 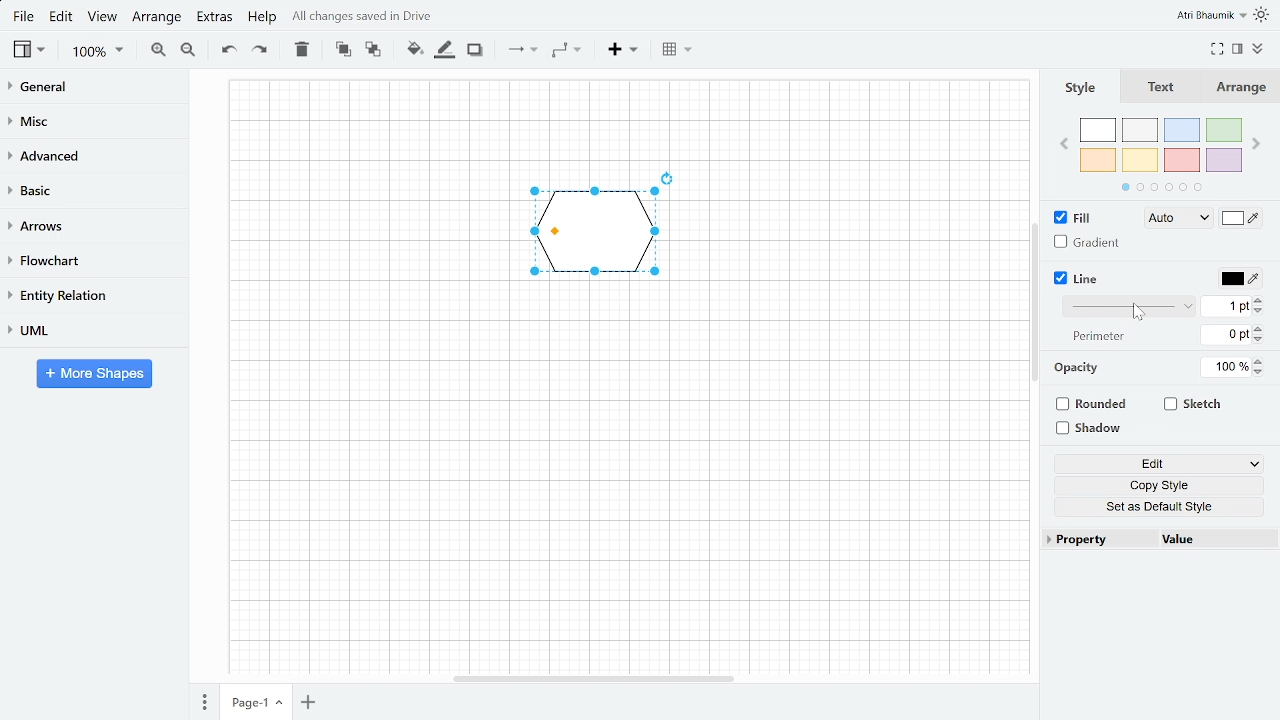 I want to click on UML, so click(x=90, y=331).